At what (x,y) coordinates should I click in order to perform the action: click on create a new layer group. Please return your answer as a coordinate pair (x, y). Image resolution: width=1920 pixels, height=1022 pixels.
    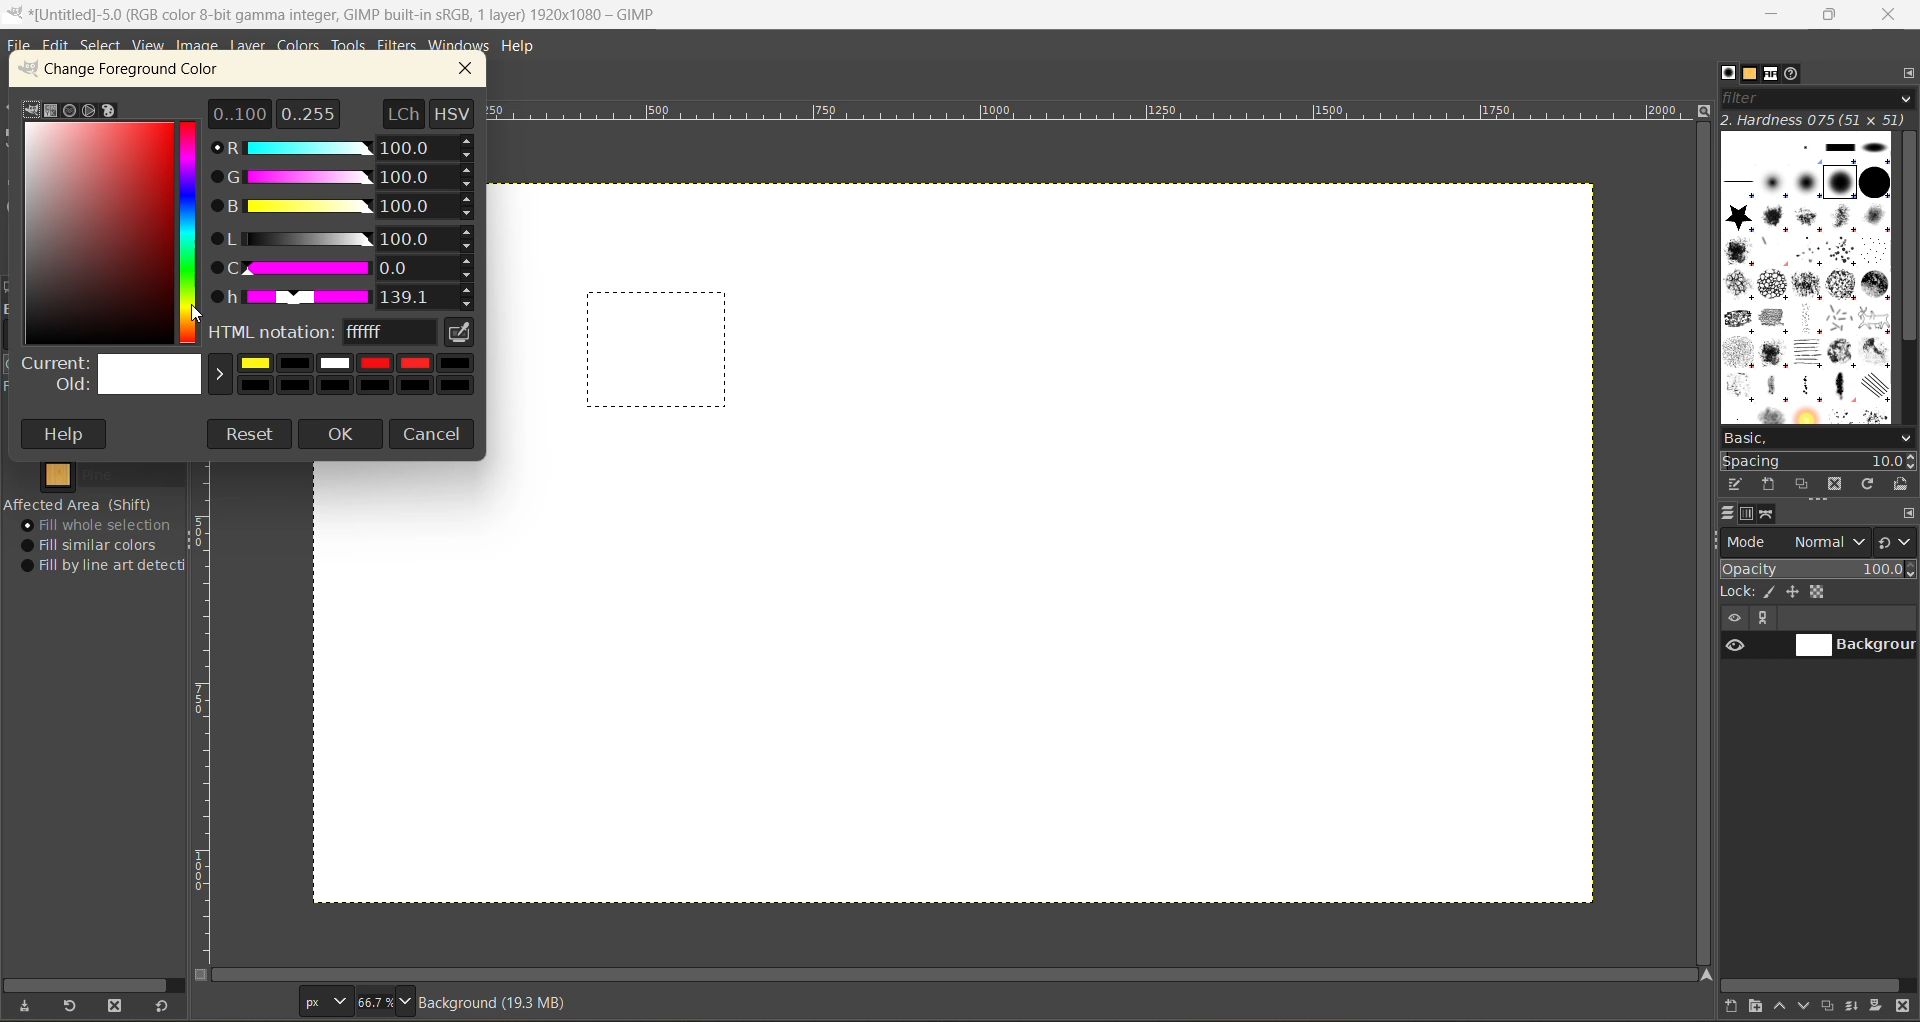
    Looking at the image, I should click on (1759, 1007).